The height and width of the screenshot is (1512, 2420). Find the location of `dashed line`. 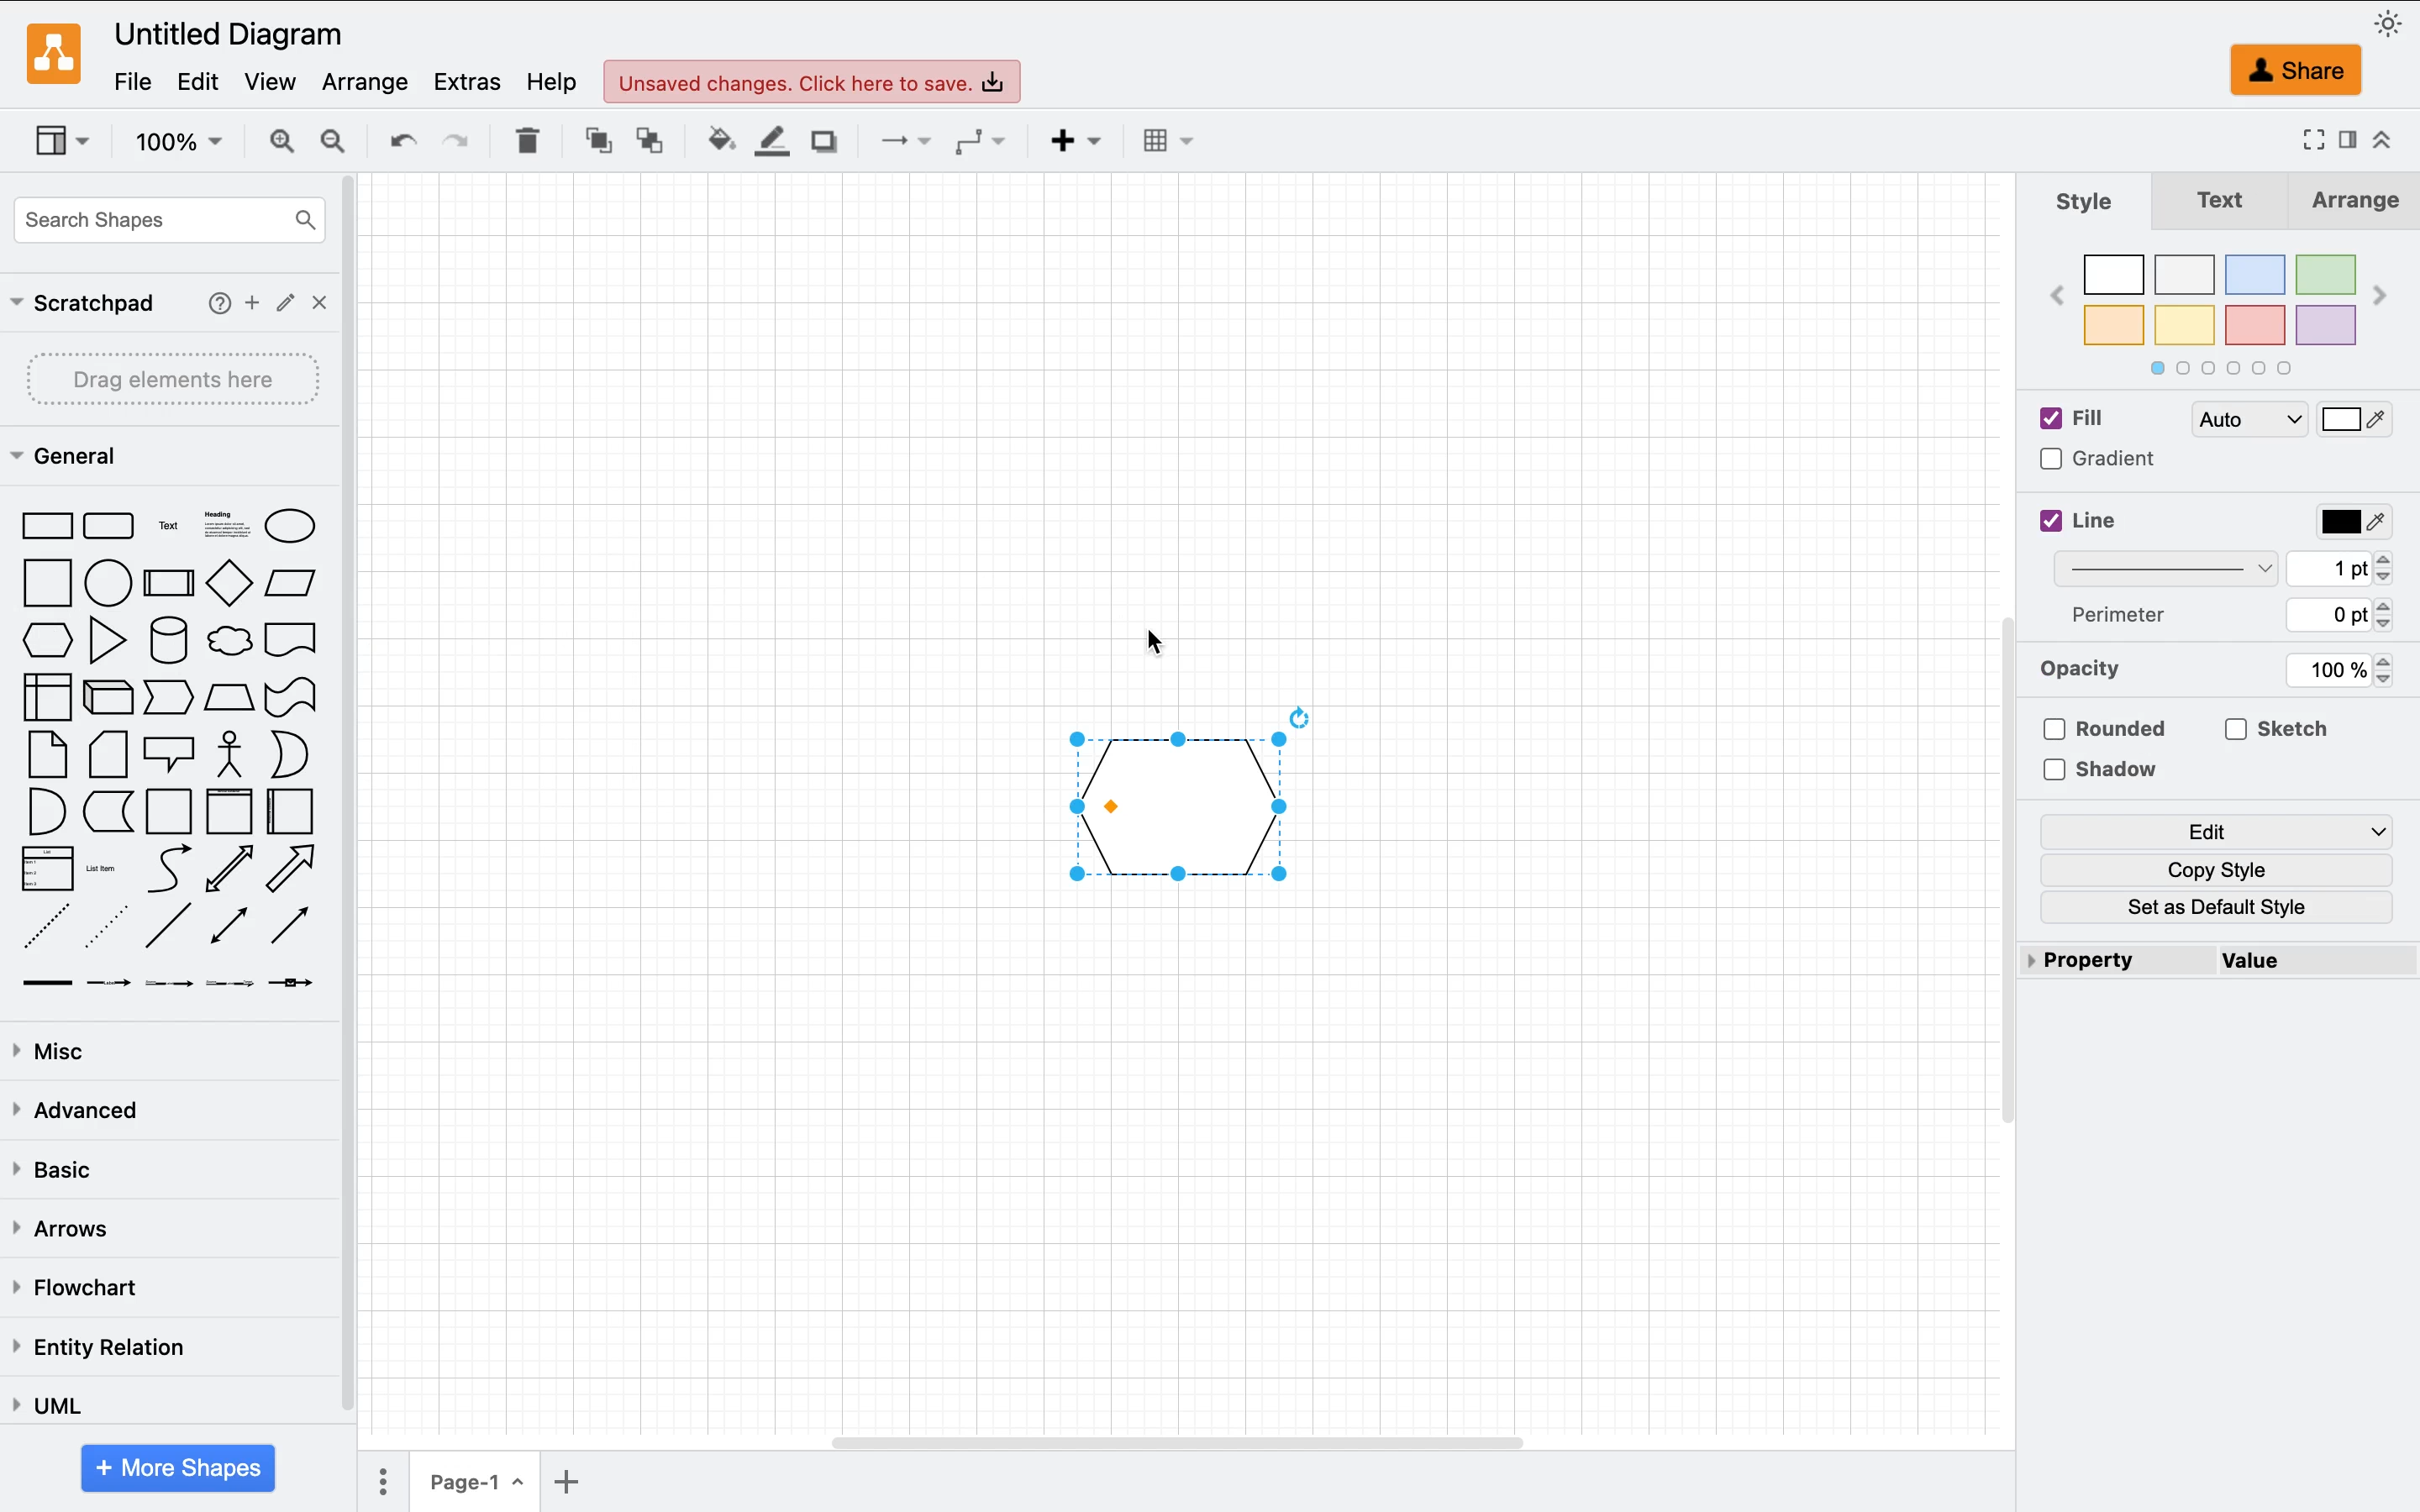

dashed line is located at coordinates (46, 927).